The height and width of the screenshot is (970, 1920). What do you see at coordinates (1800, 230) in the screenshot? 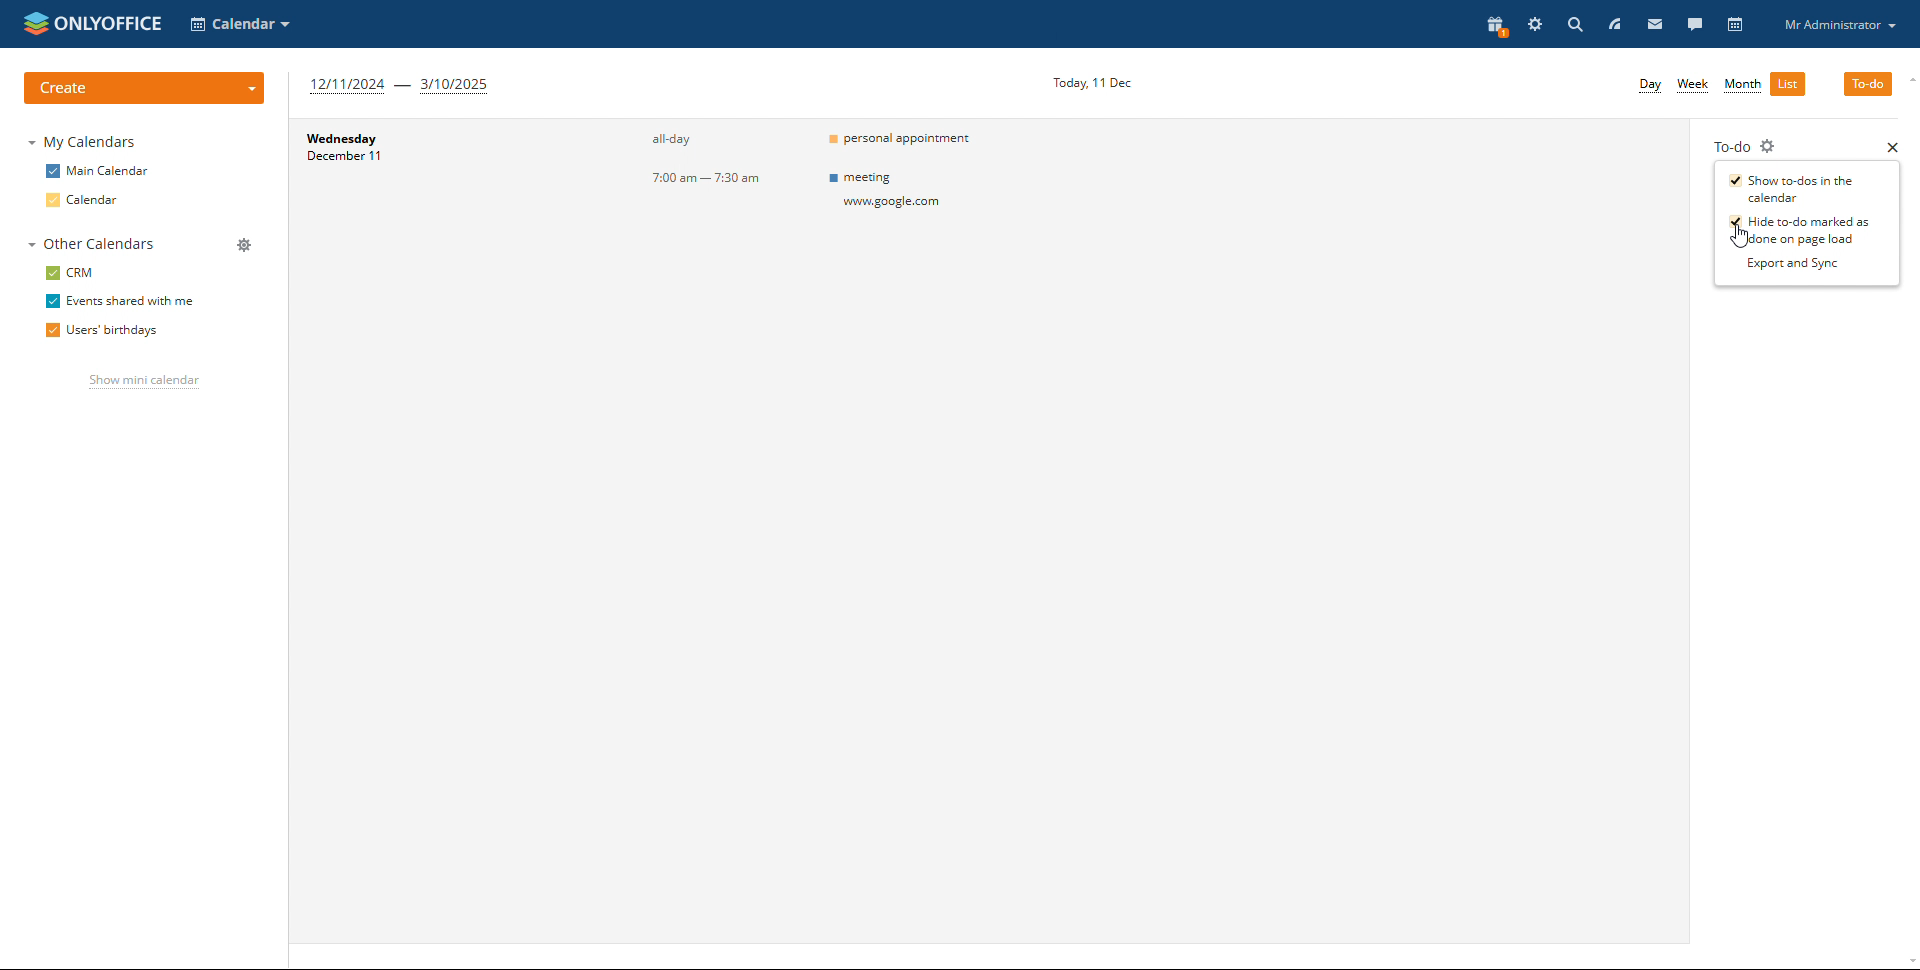
I see `hide to-do marked as done one page load` at bounding box center [1800, 230].